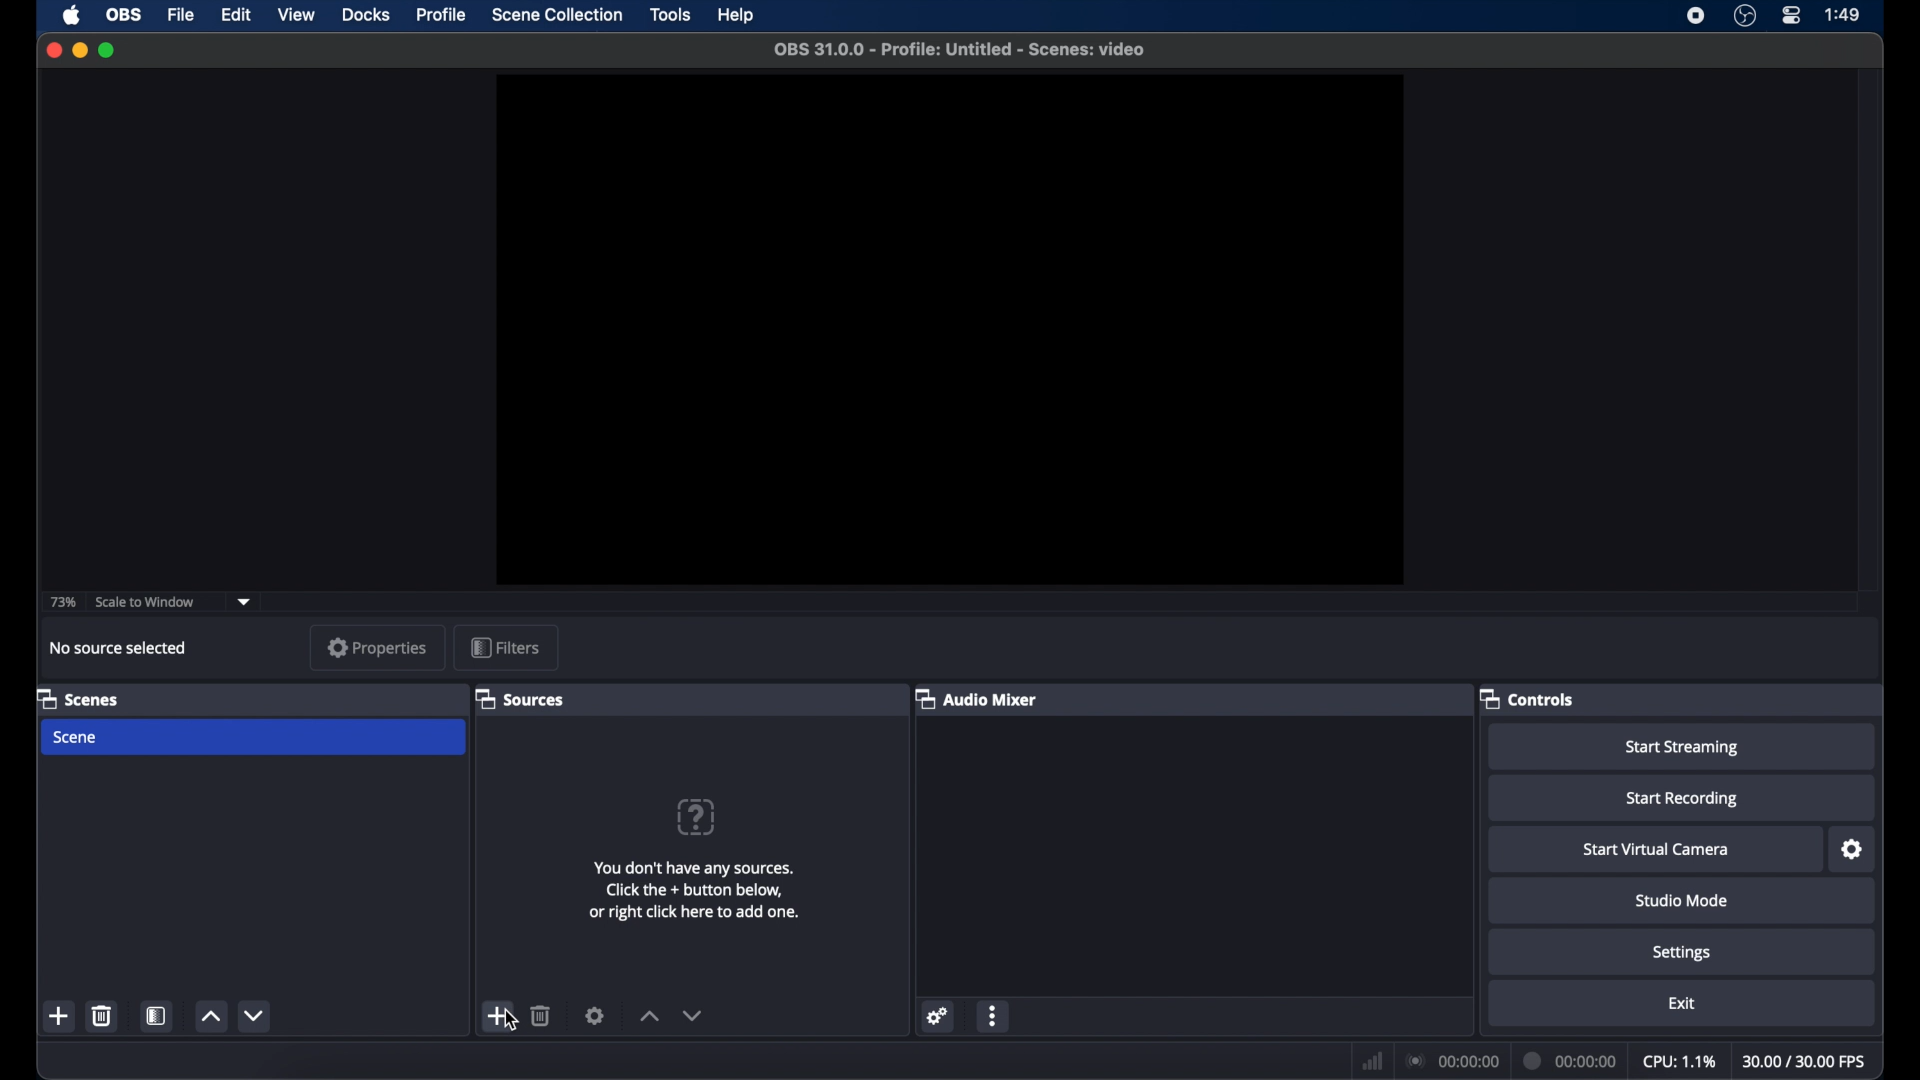 This screenshot has width=1920, height=1080. Describe the element at coordinates (78, 738) in the screenshot. I see `scene` at that location.